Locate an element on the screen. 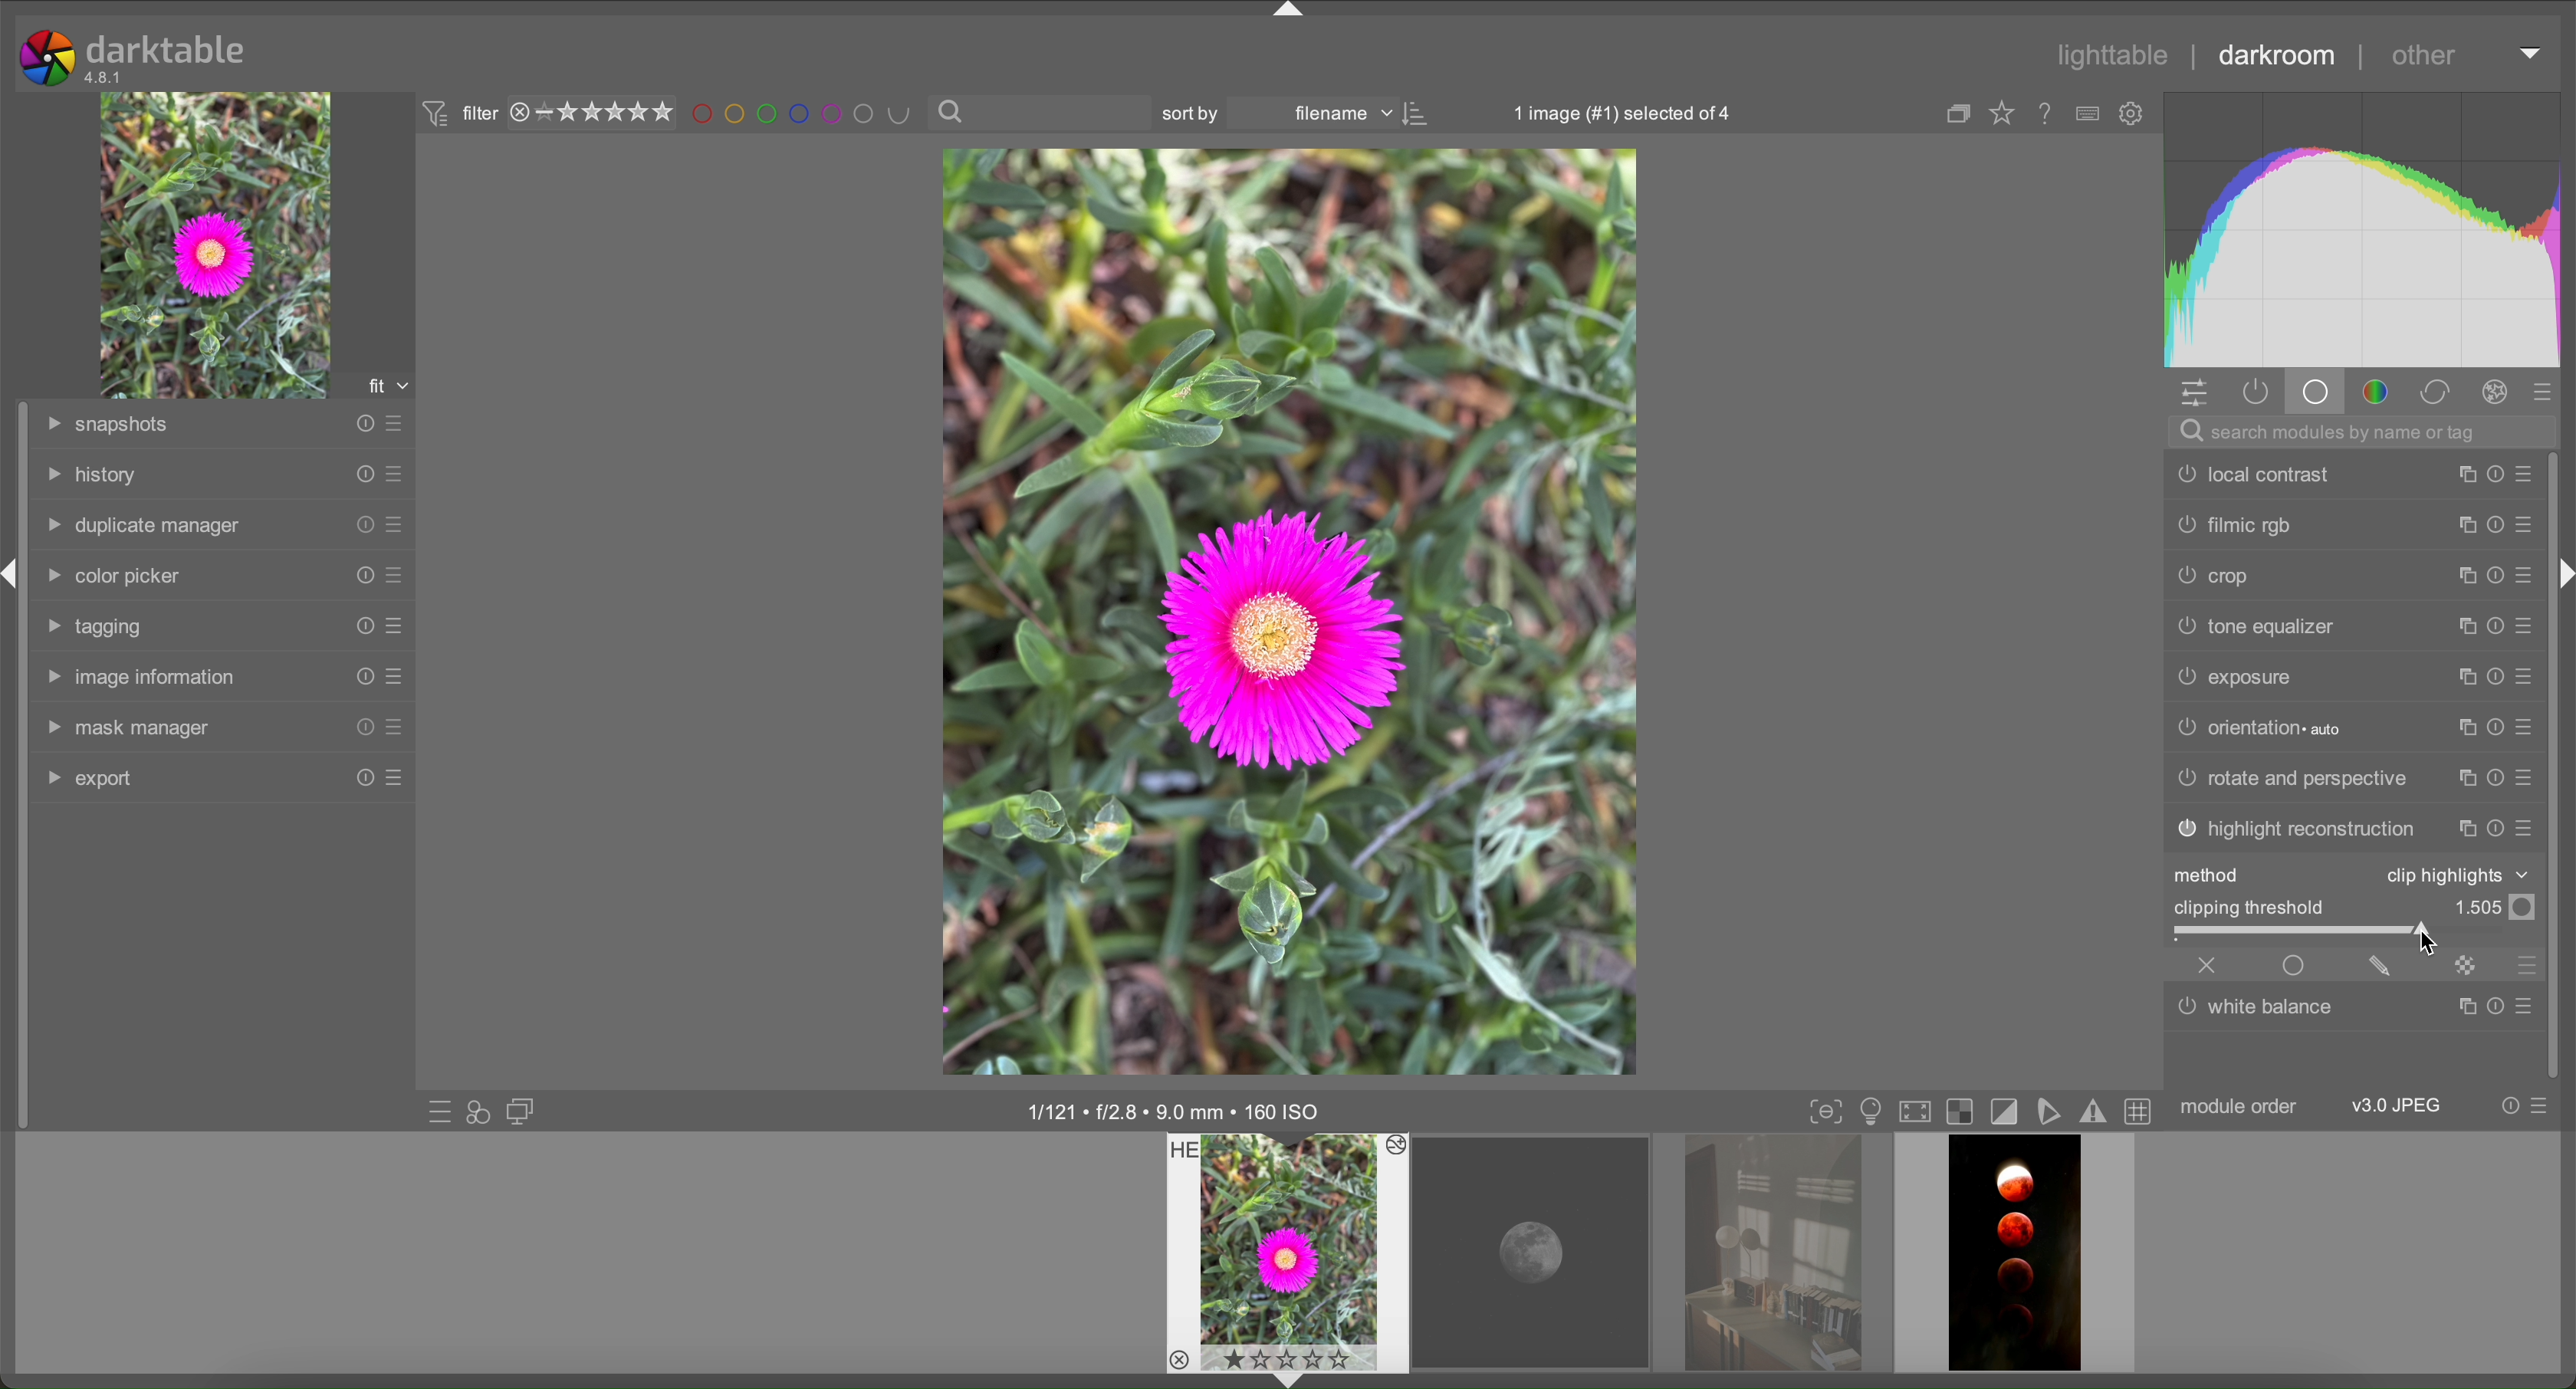 The width and height of the screenshot is (2576, 1389). color picker tab is located at coordinates (110, 576).